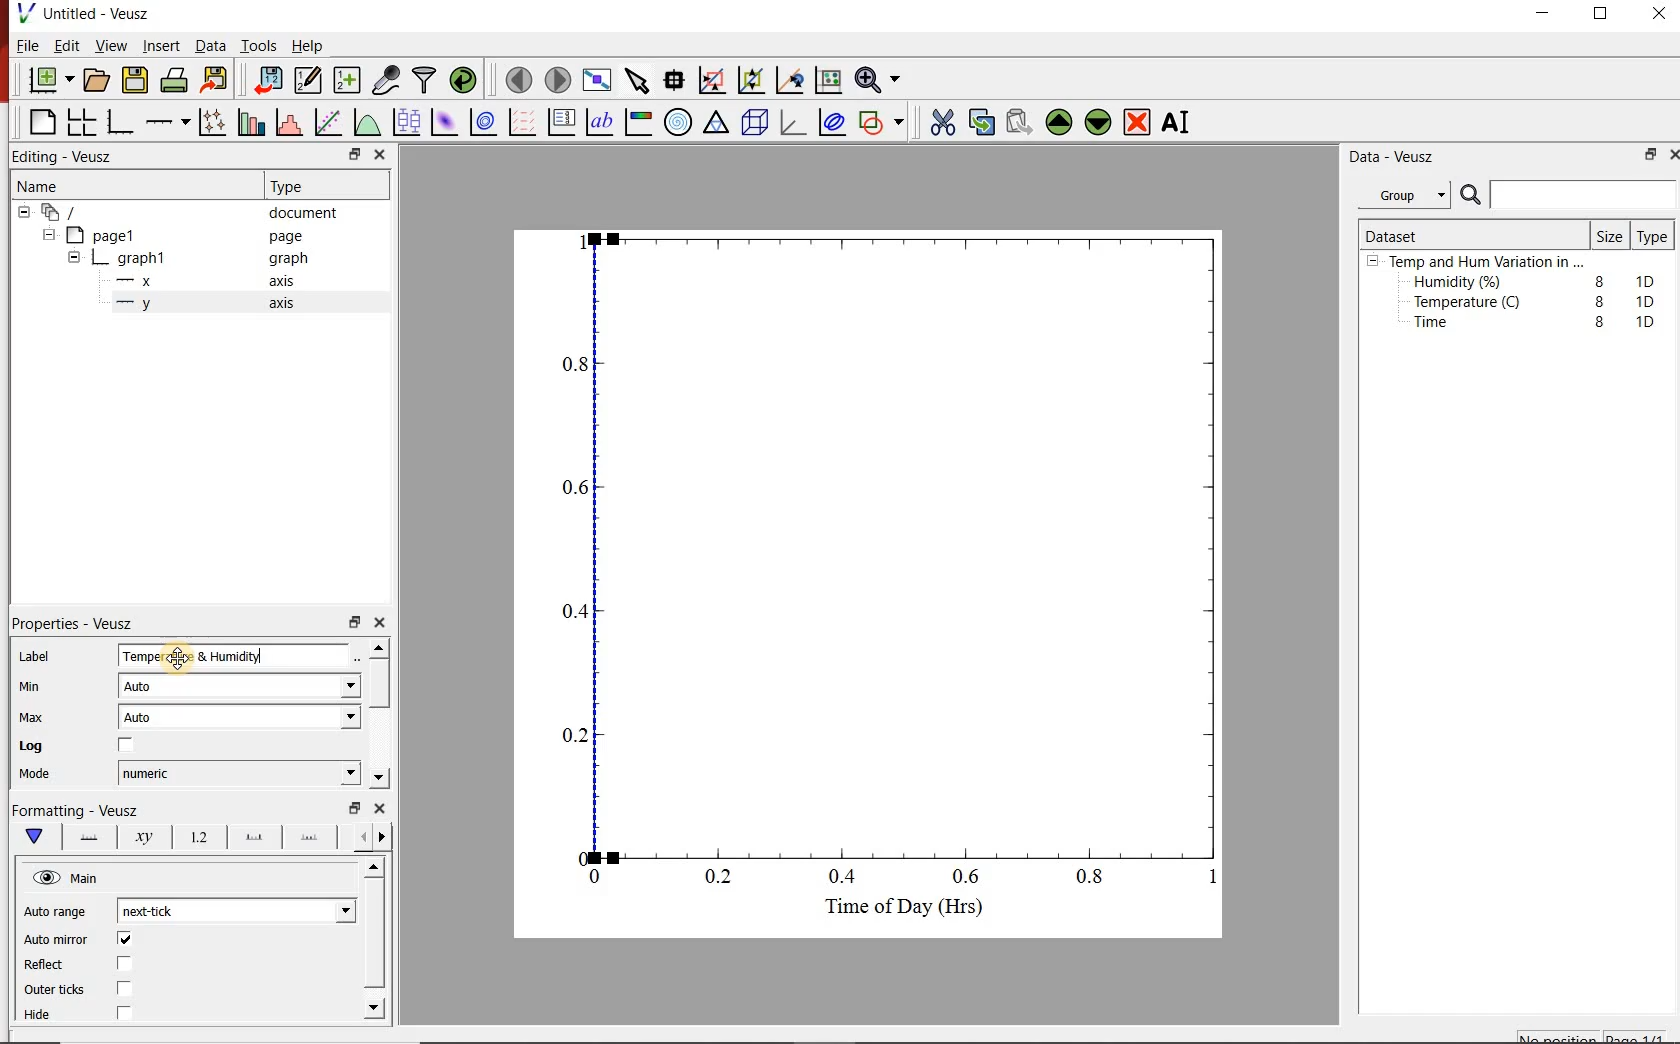  Describe the element at coordinates (1650, 279) in the screenshot. I see `1D` at that location.